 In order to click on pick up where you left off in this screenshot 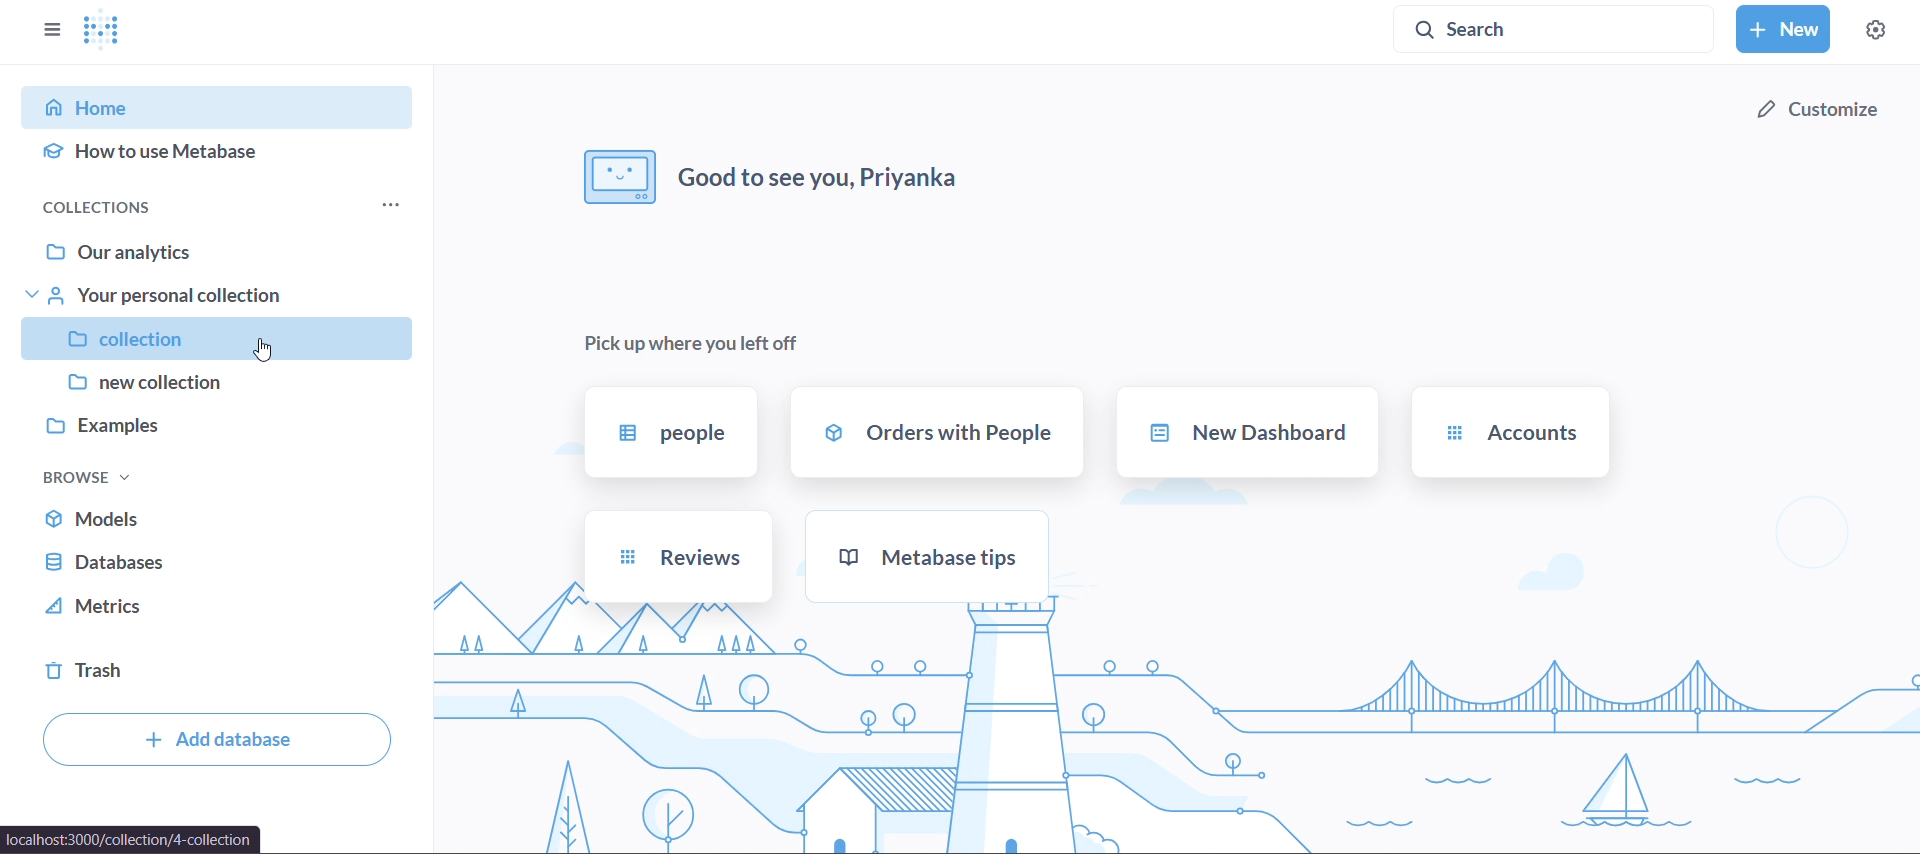, I will do `click(694, 345)`.